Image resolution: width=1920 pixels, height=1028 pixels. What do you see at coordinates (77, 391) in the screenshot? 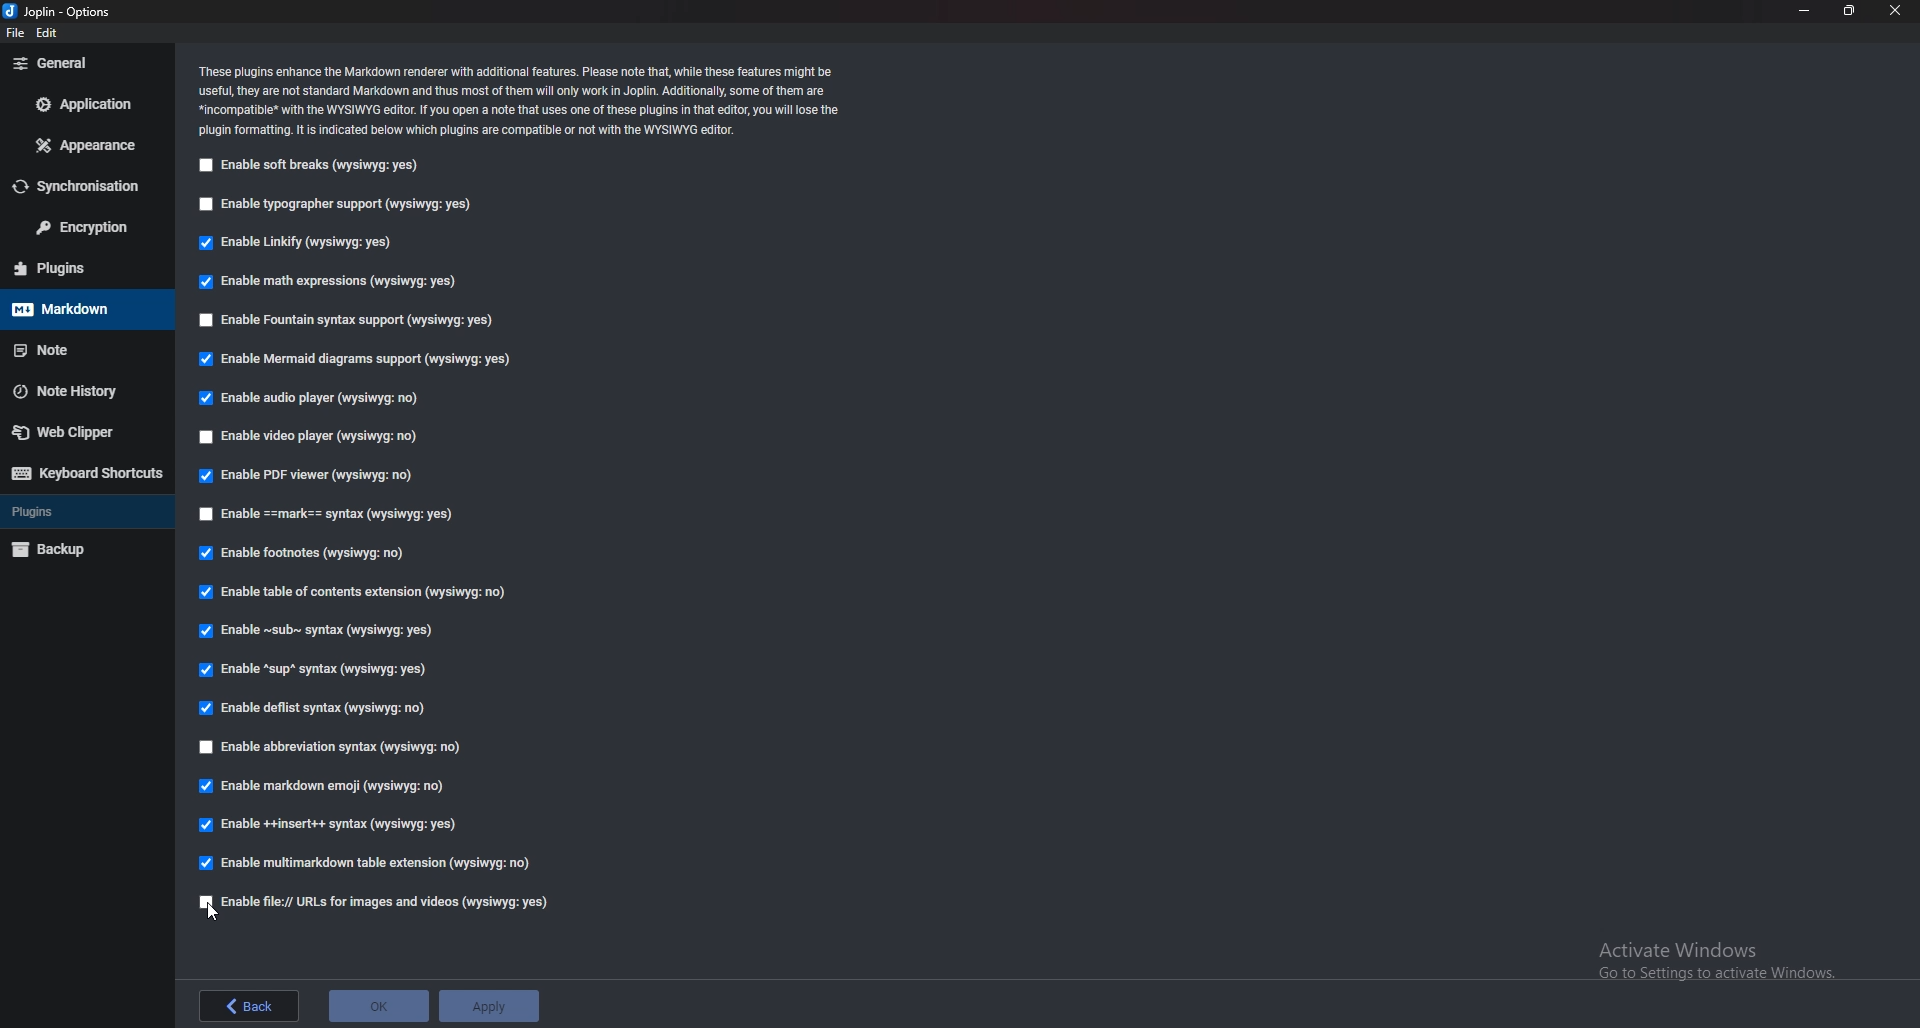
I see `Note history` at bounding box center [77, 391].